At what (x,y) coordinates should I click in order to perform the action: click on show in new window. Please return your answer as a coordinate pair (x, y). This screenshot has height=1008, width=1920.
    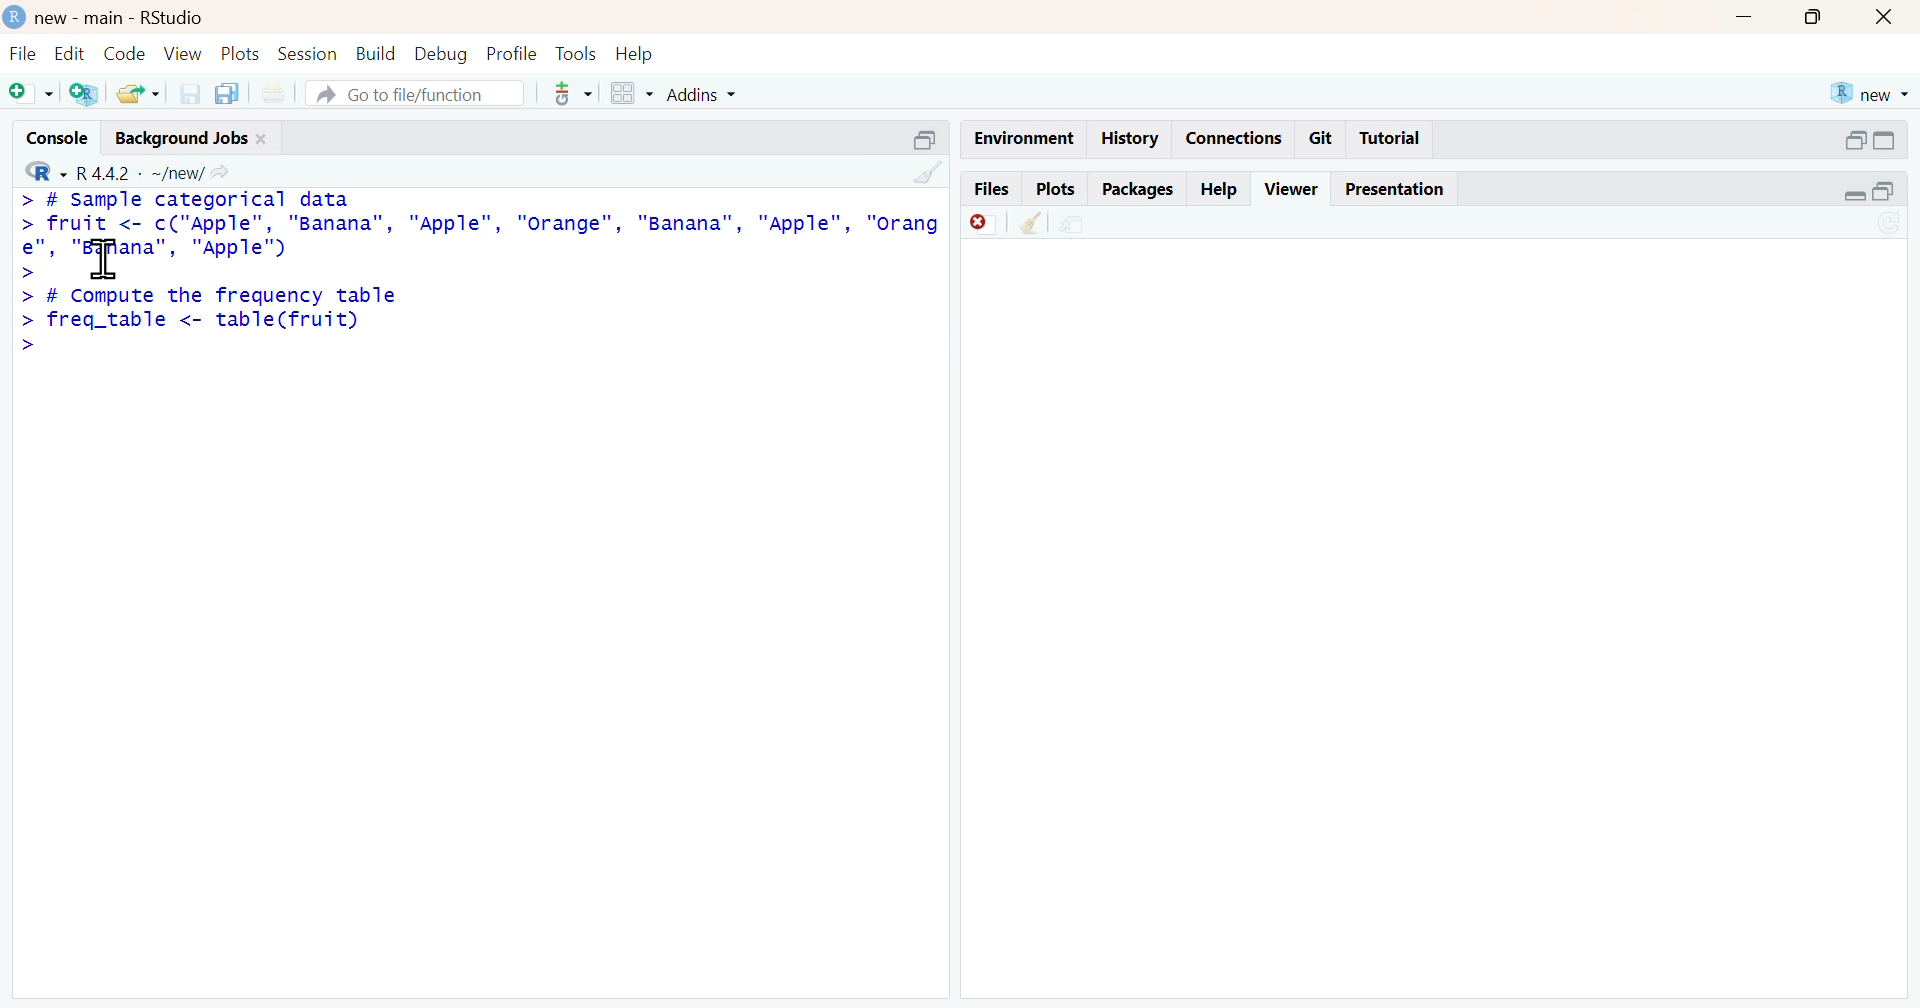
    Looking at the image, I should click on (1069, 225).